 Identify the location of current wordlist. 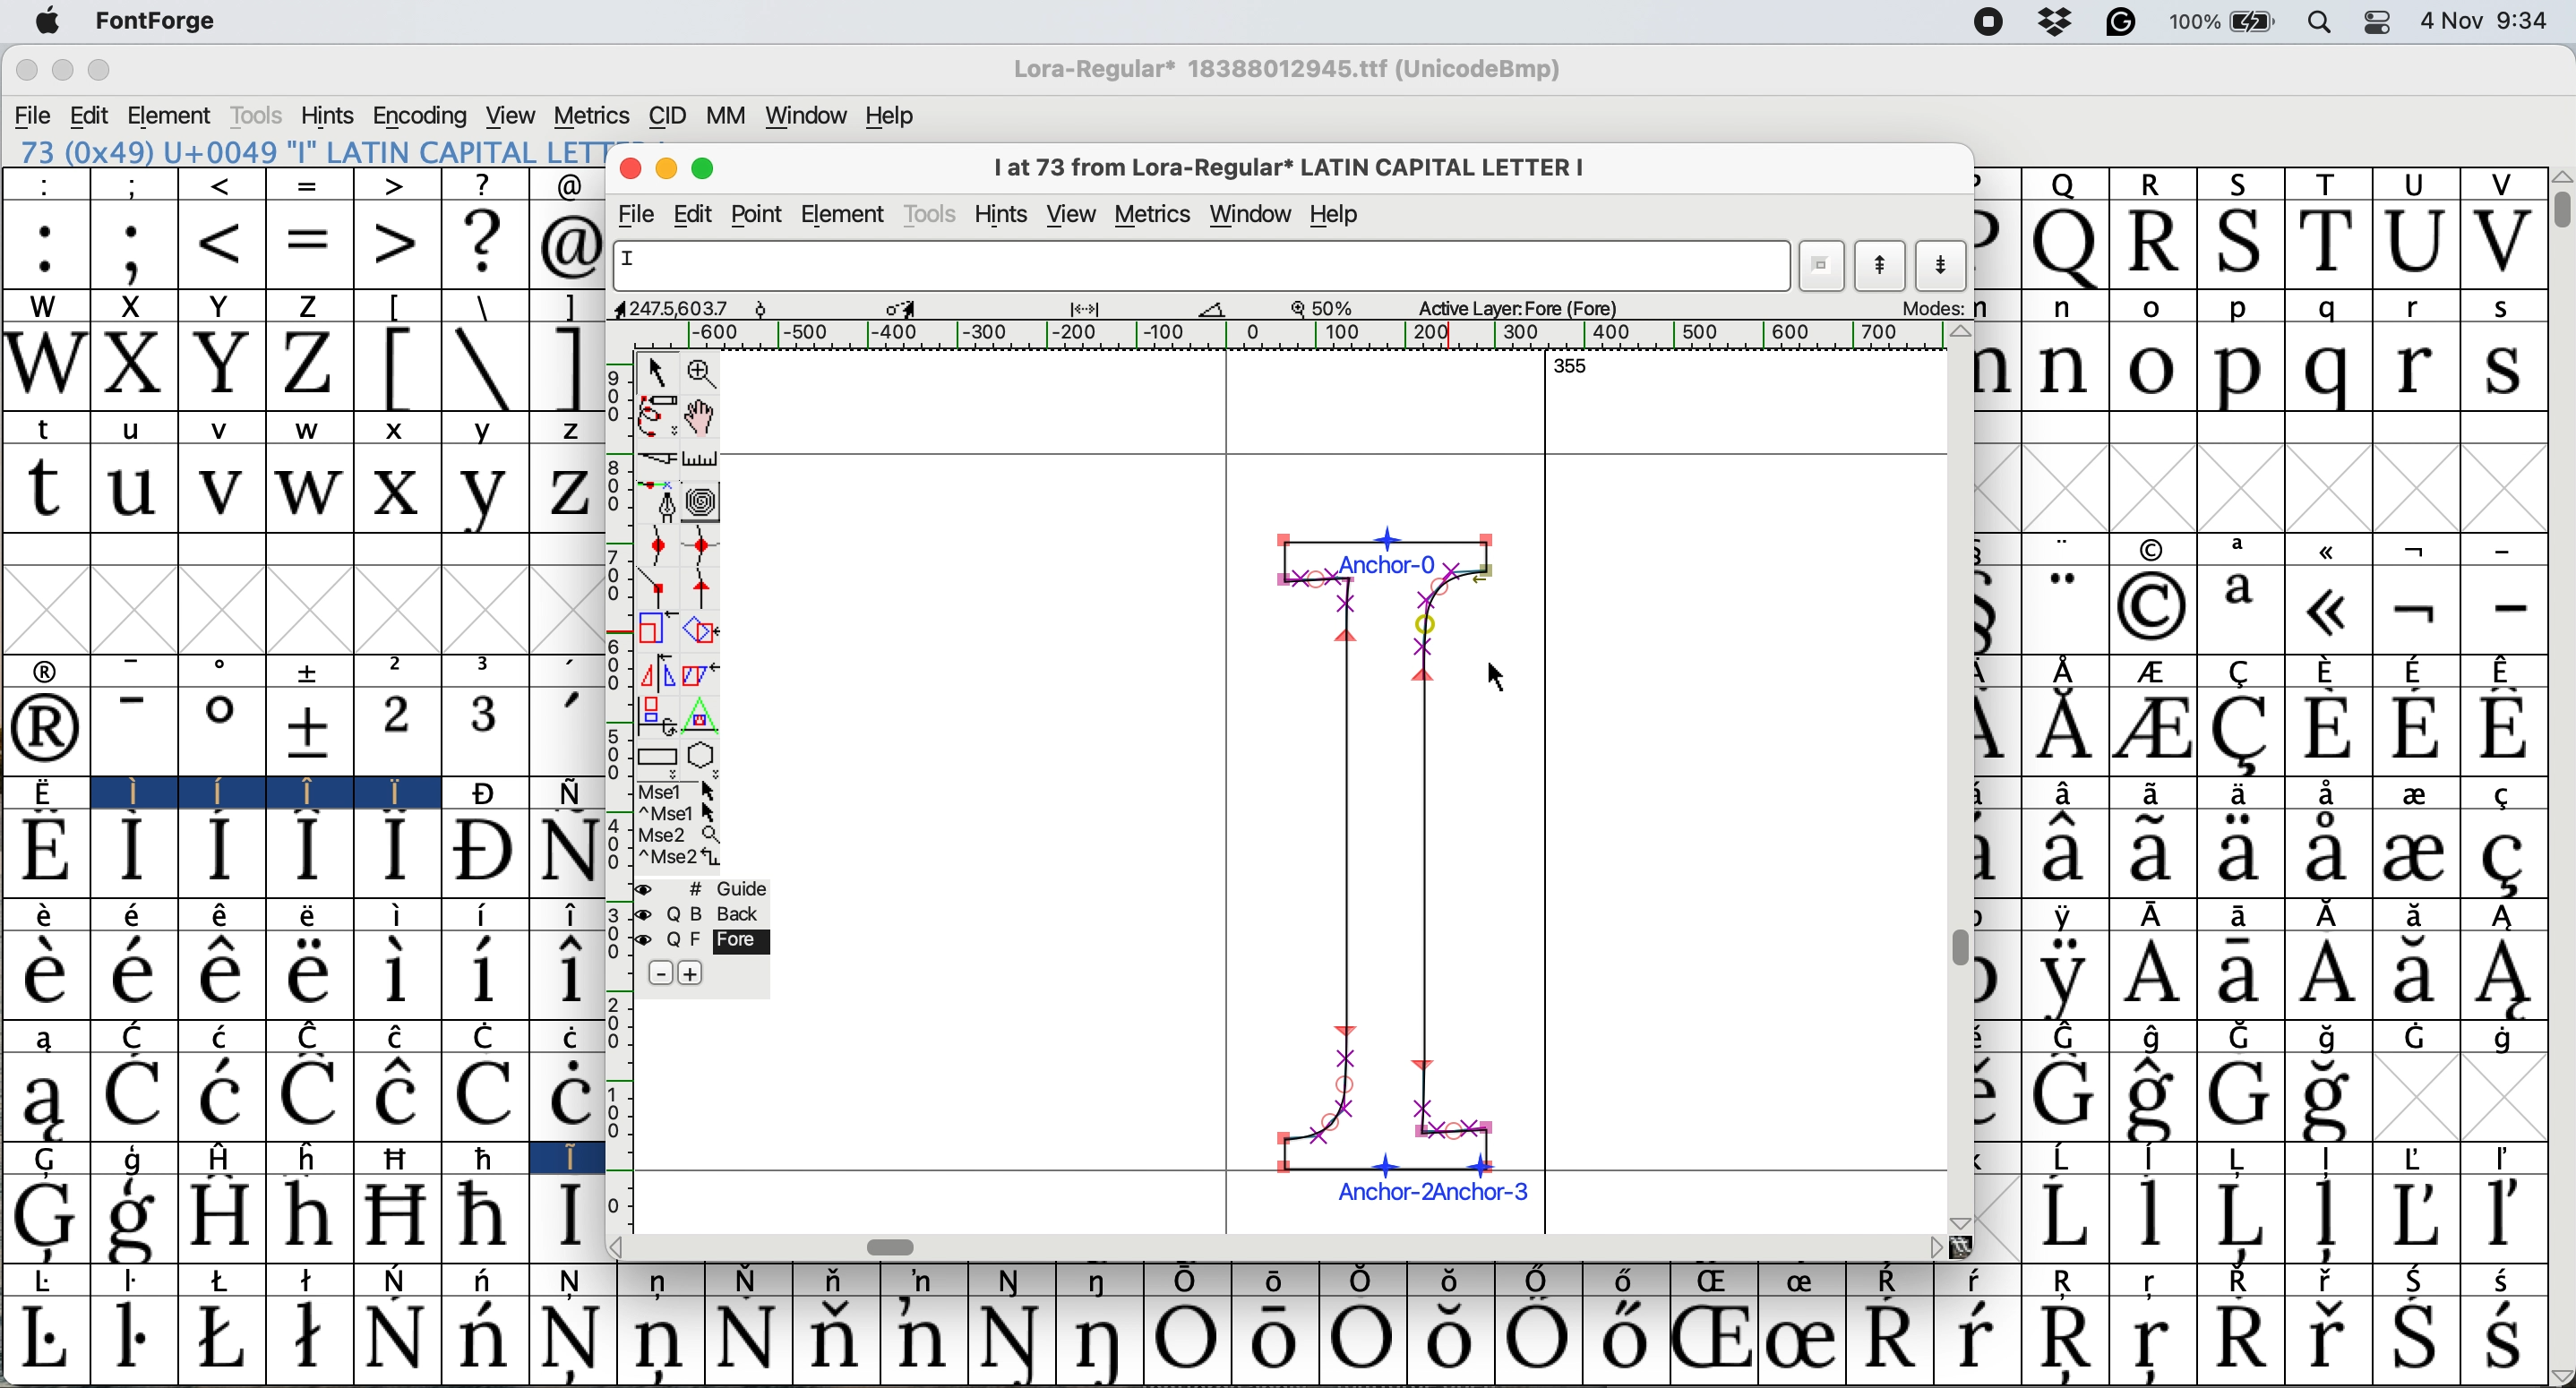
(1824, 267).